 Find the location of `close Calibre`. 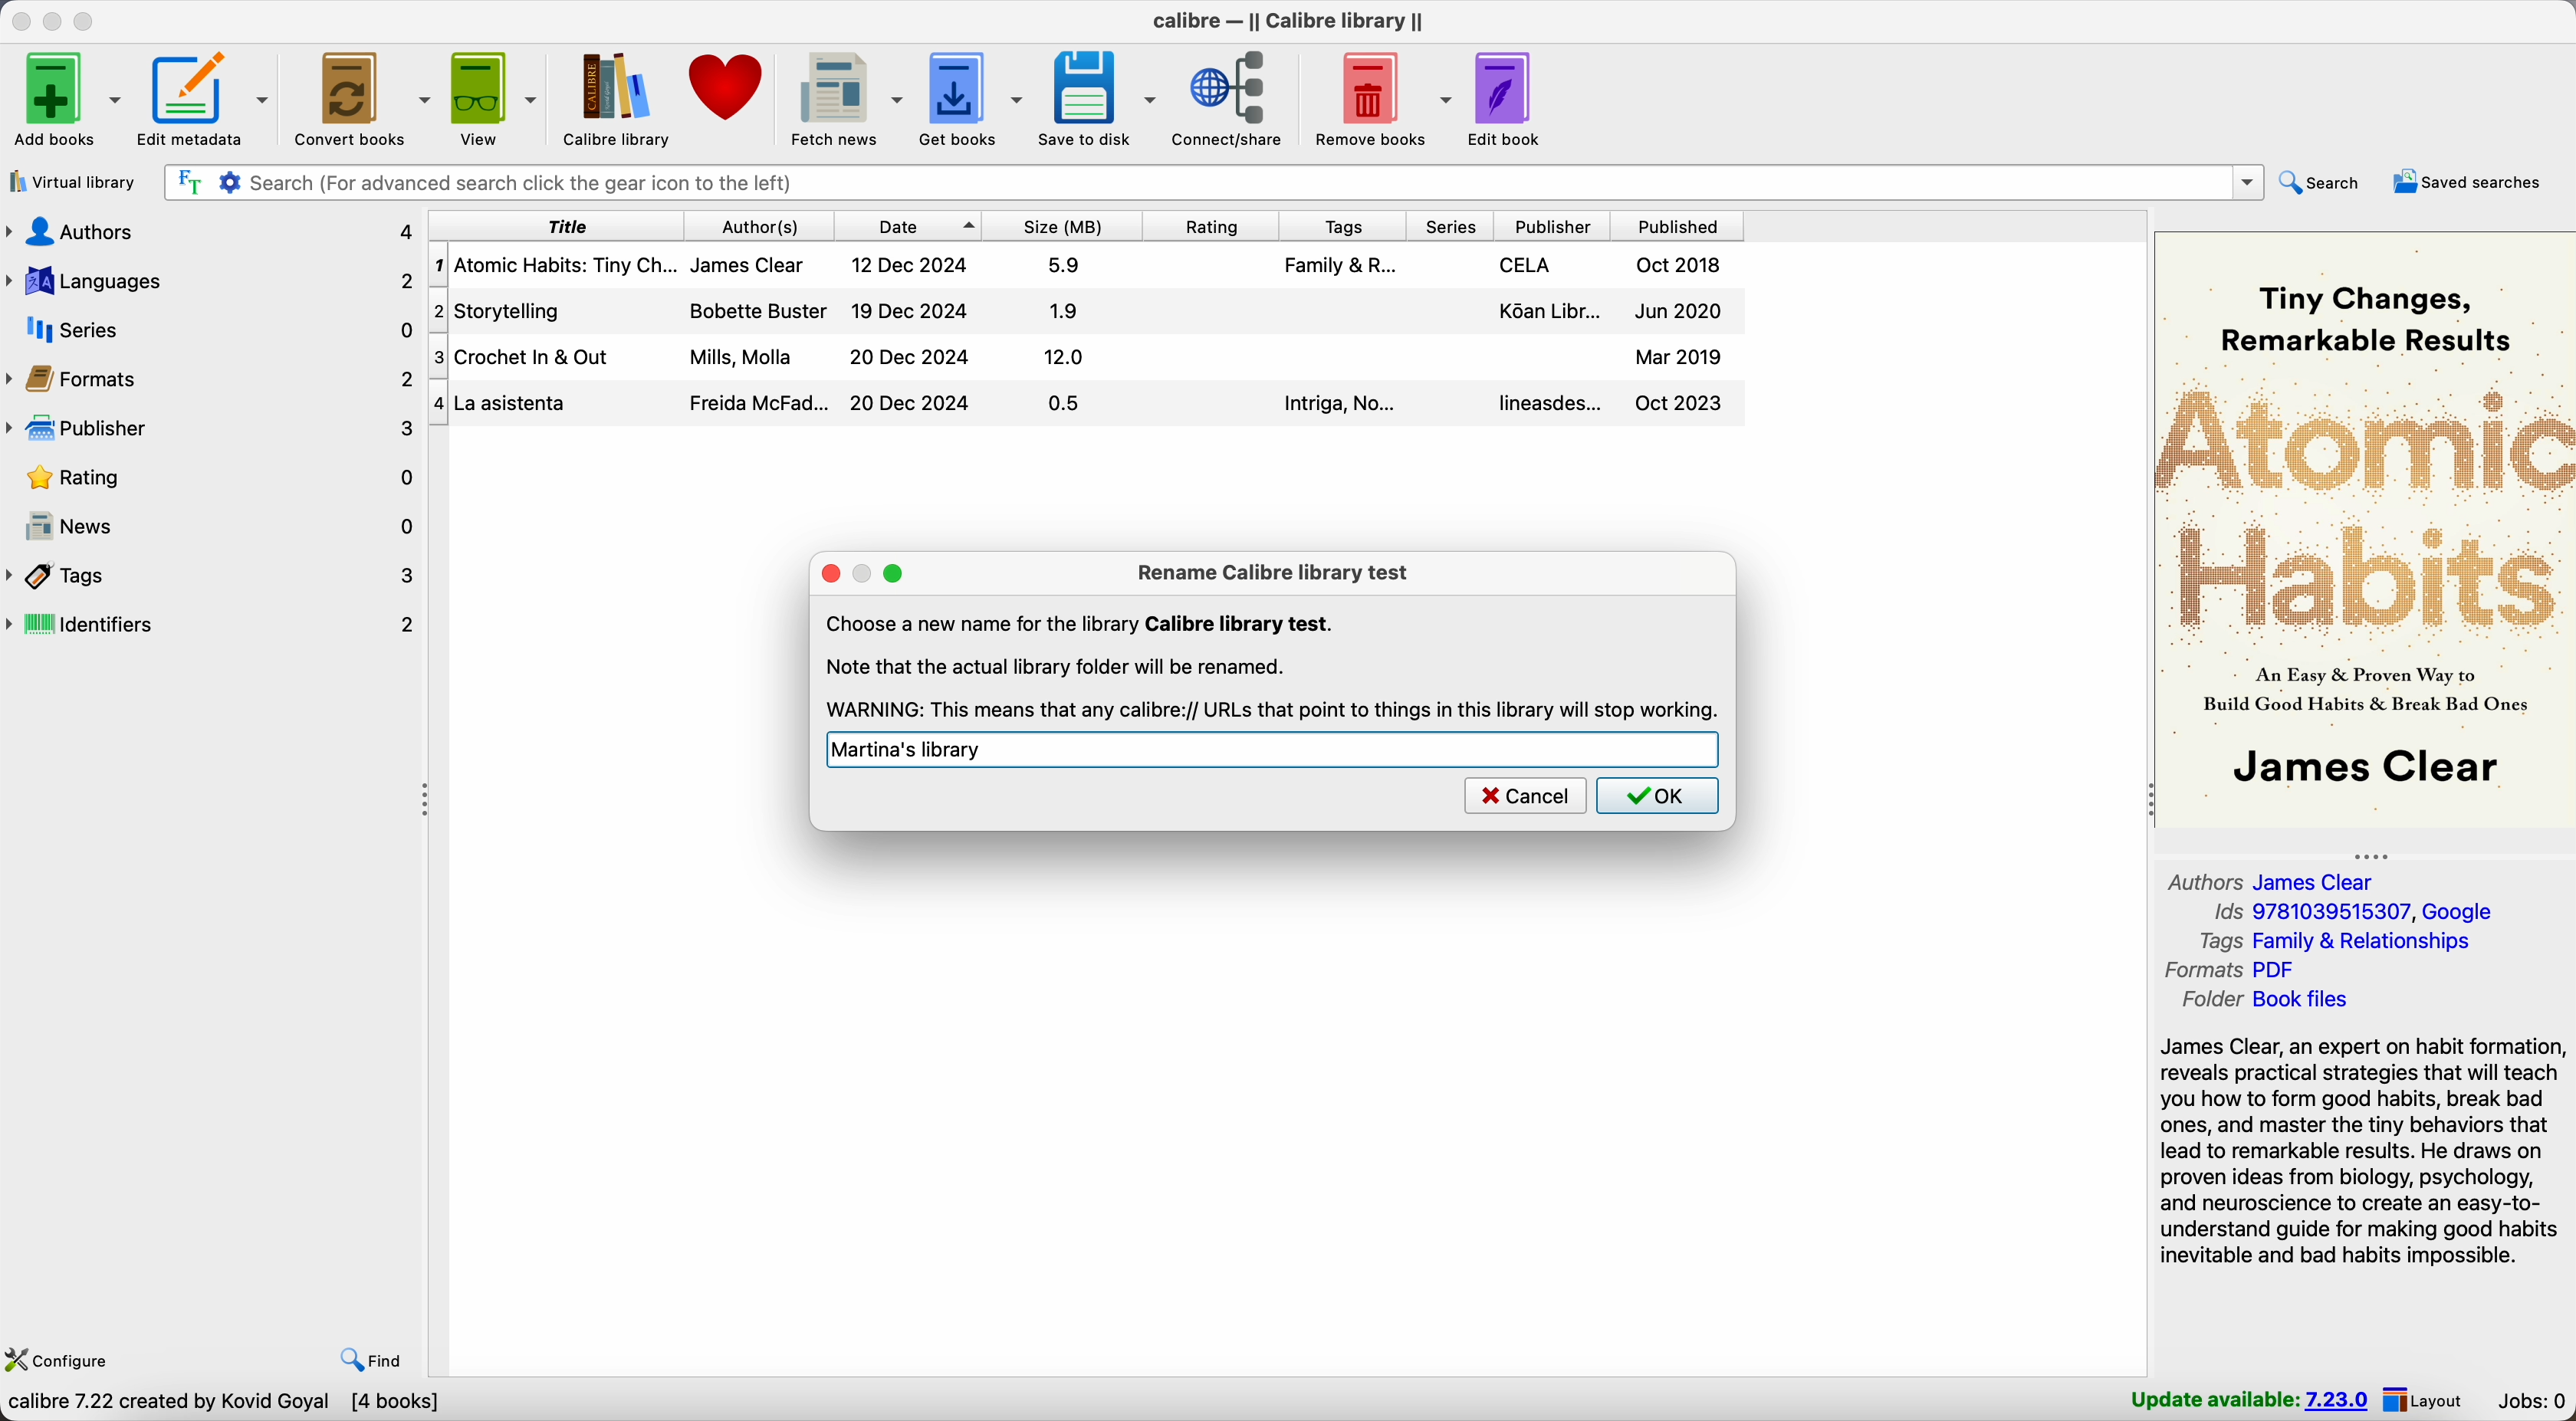

close Calibre is located at coordinates (18, 22).